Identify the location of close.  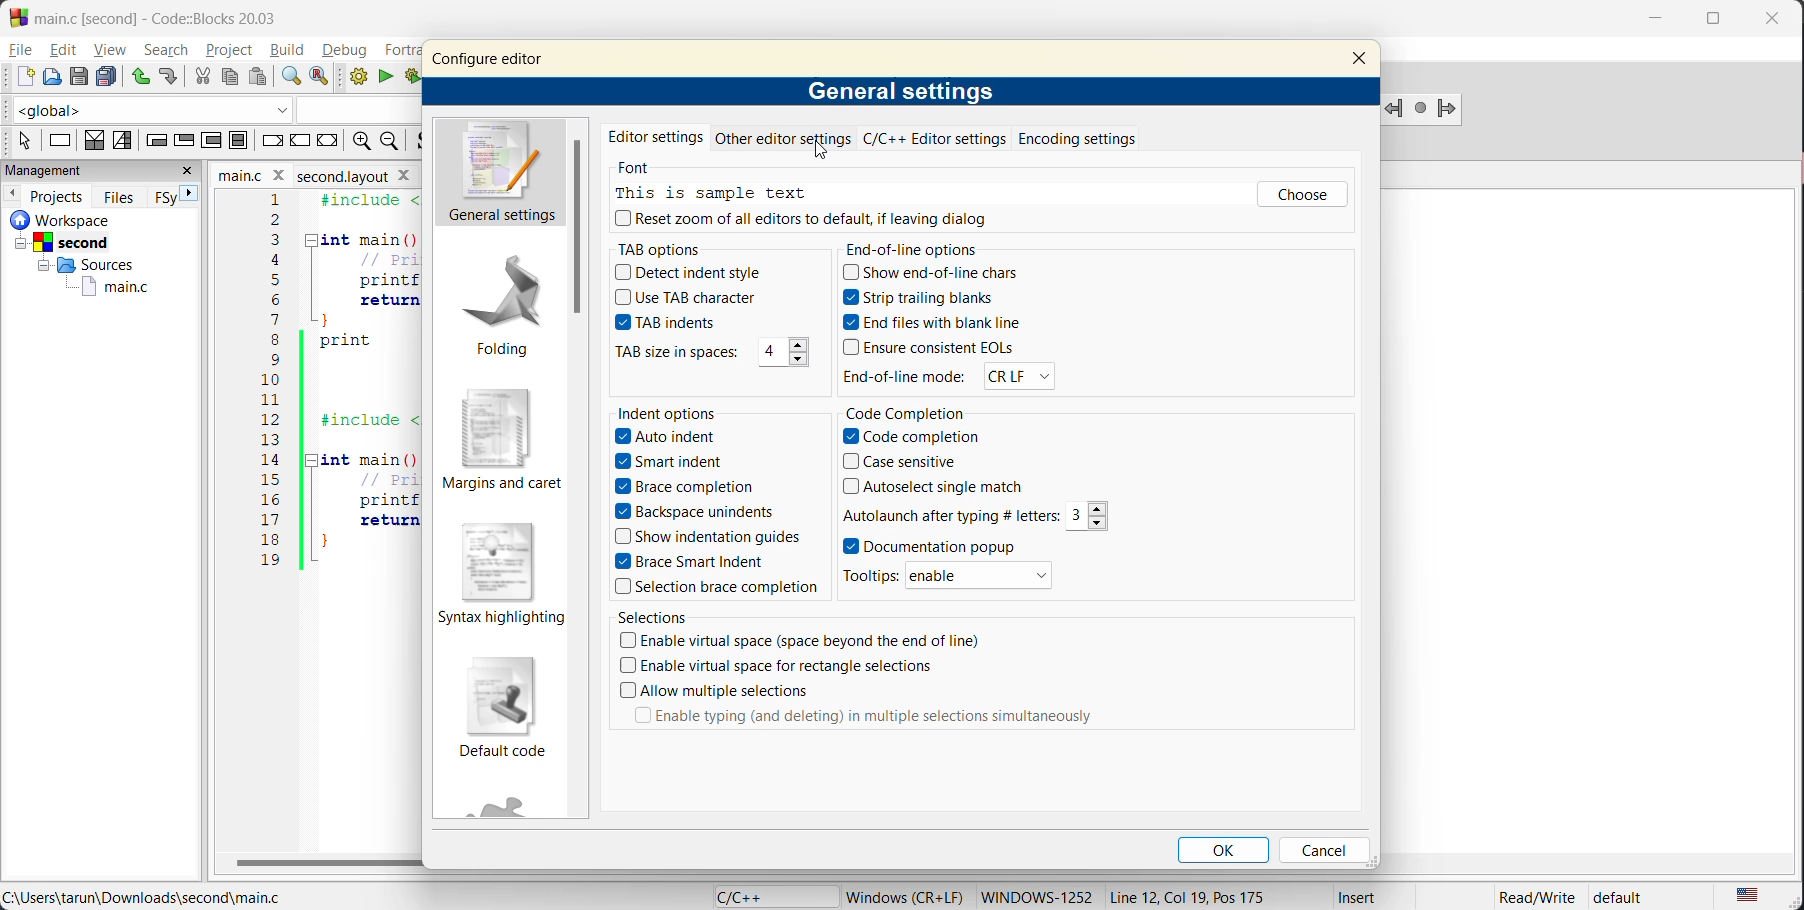
(1776, 23).